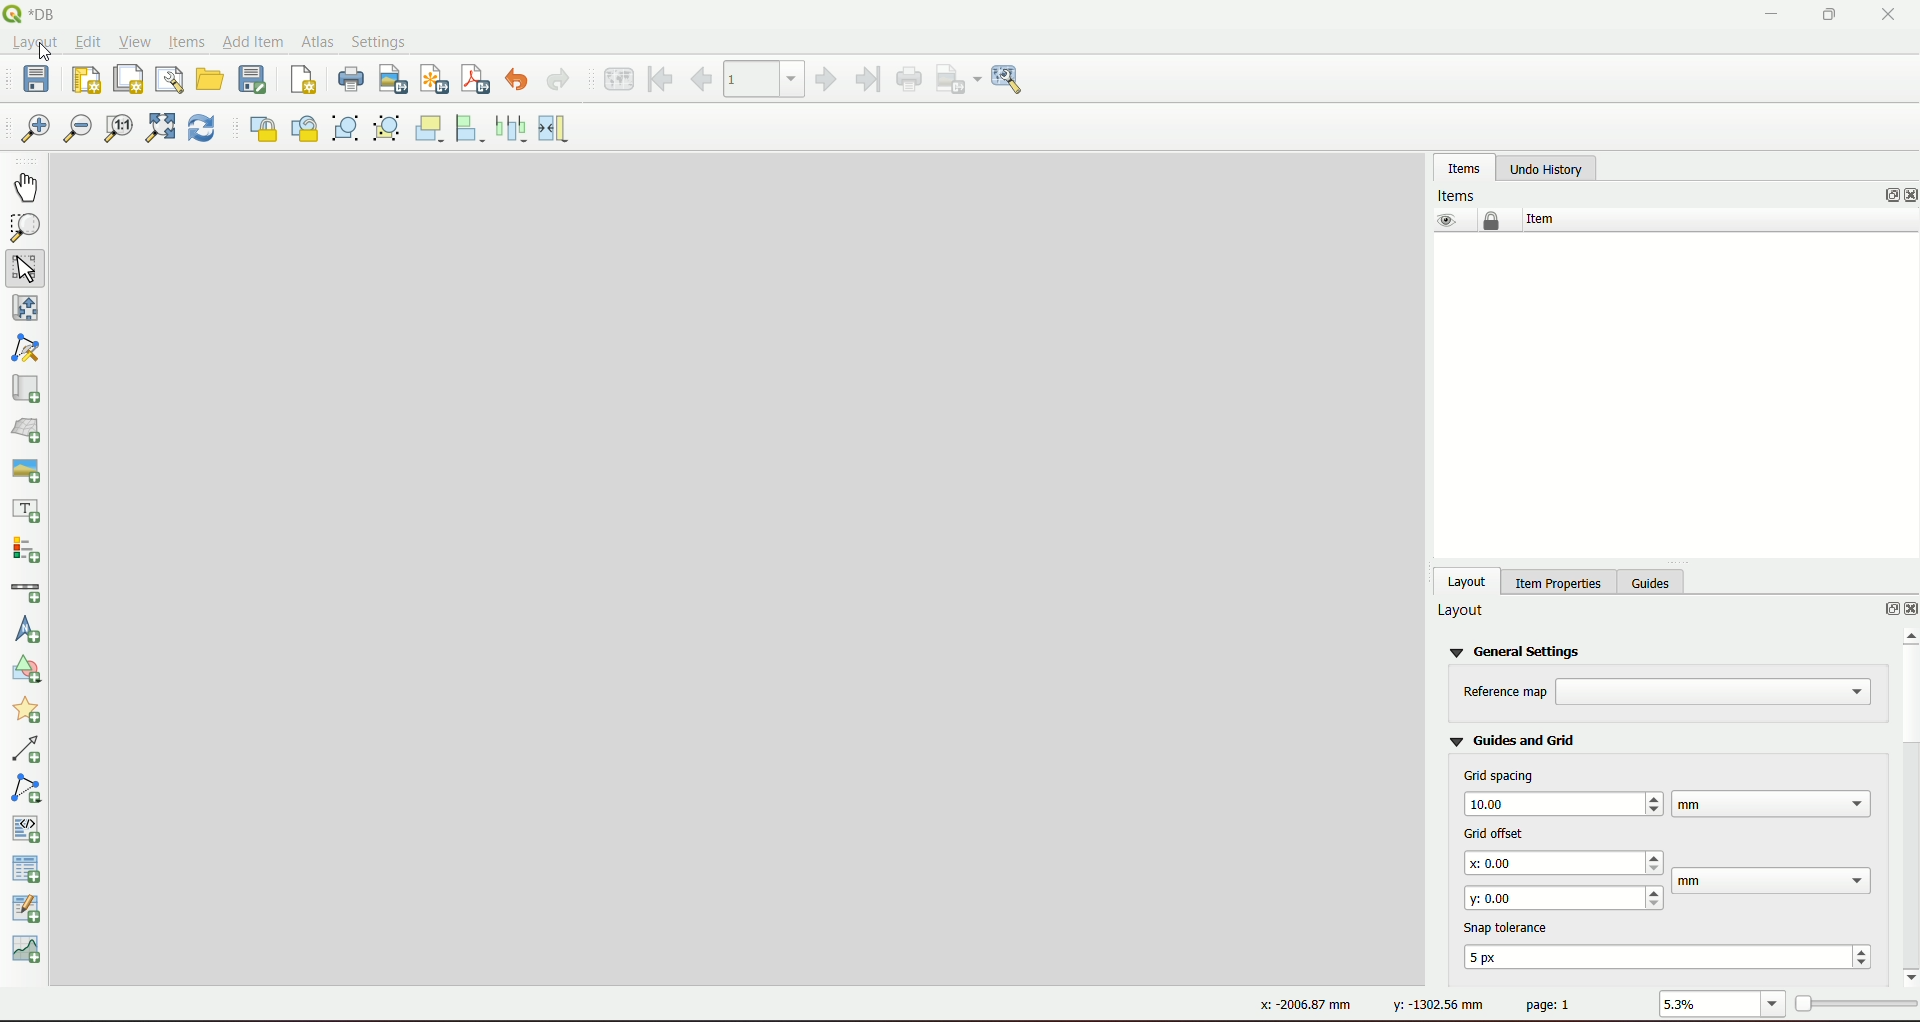 This screenshot has width=1920, height=1022. Describe the element at coordinates (26, 311) in the screenshot. I see `move item content` at that location.